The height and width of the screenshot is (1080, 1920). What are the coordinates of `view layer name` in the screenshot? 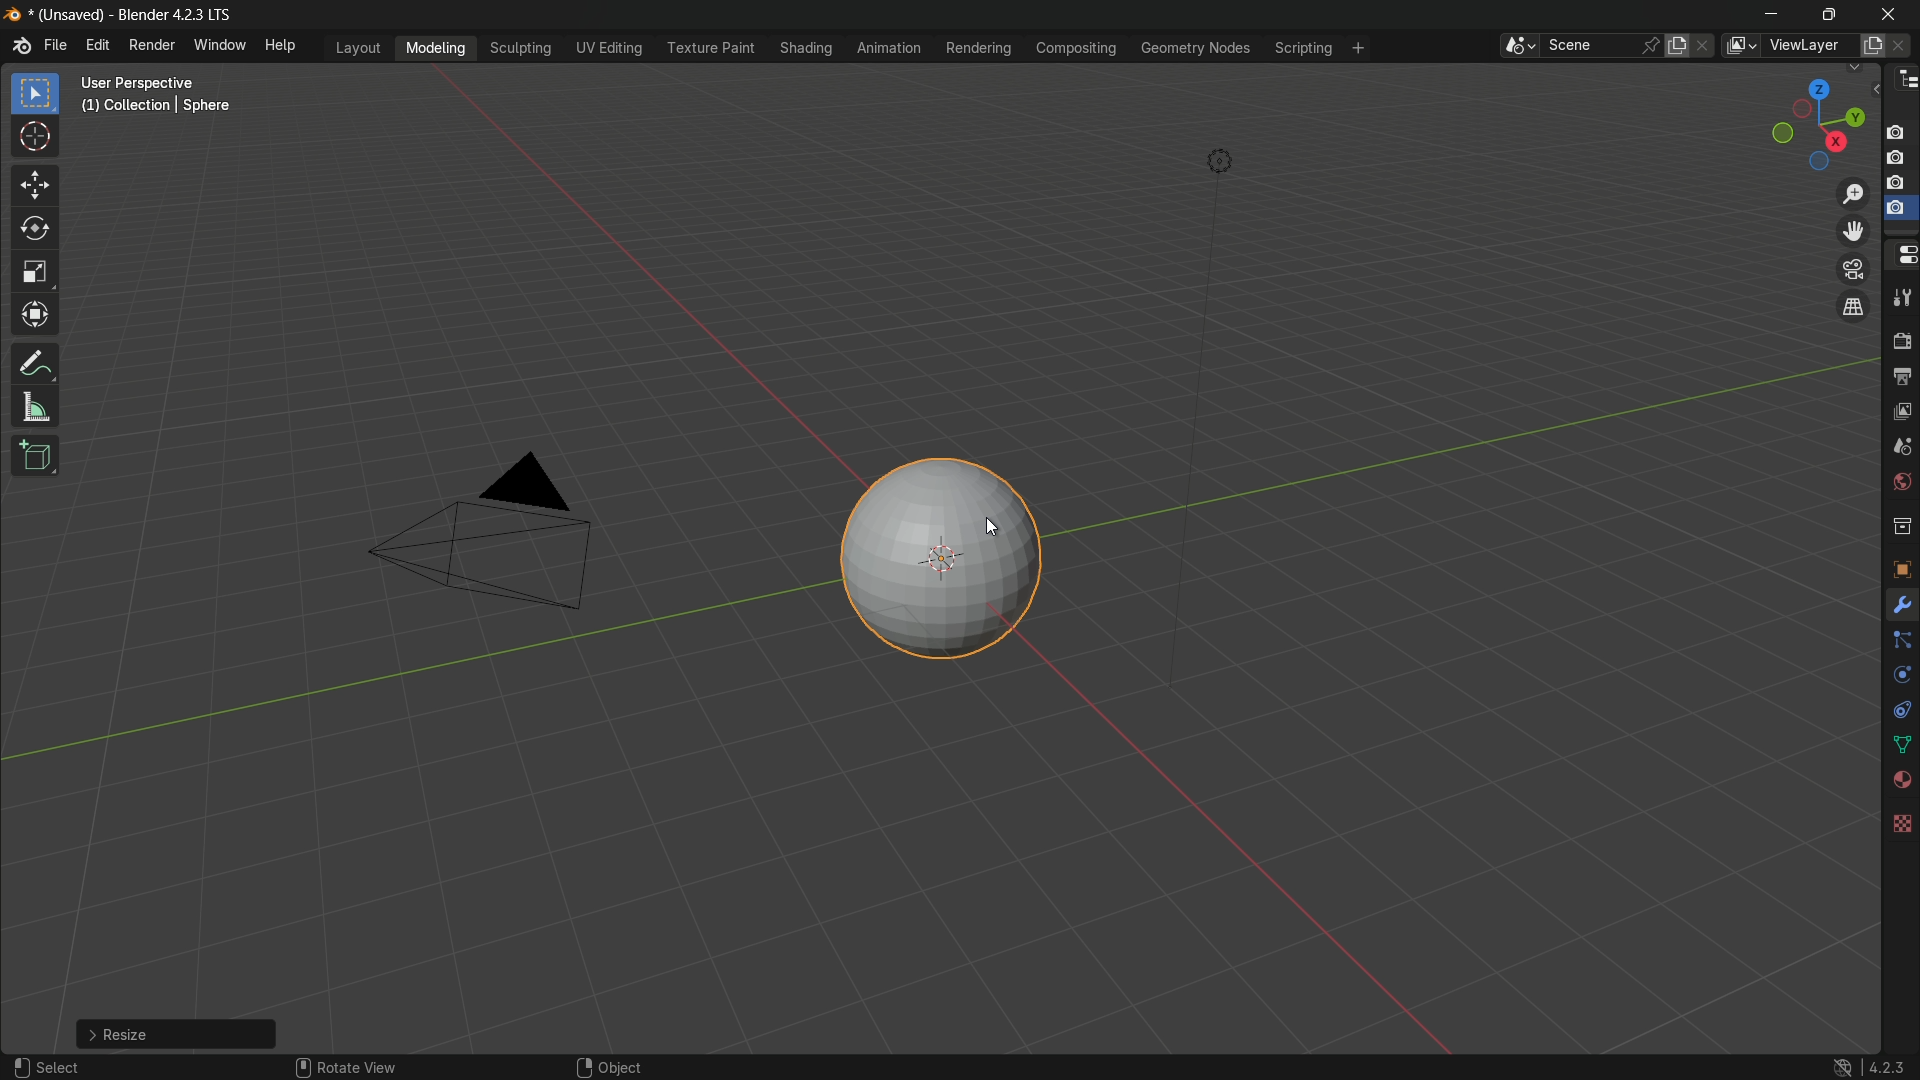 It's located at (1812, 47).